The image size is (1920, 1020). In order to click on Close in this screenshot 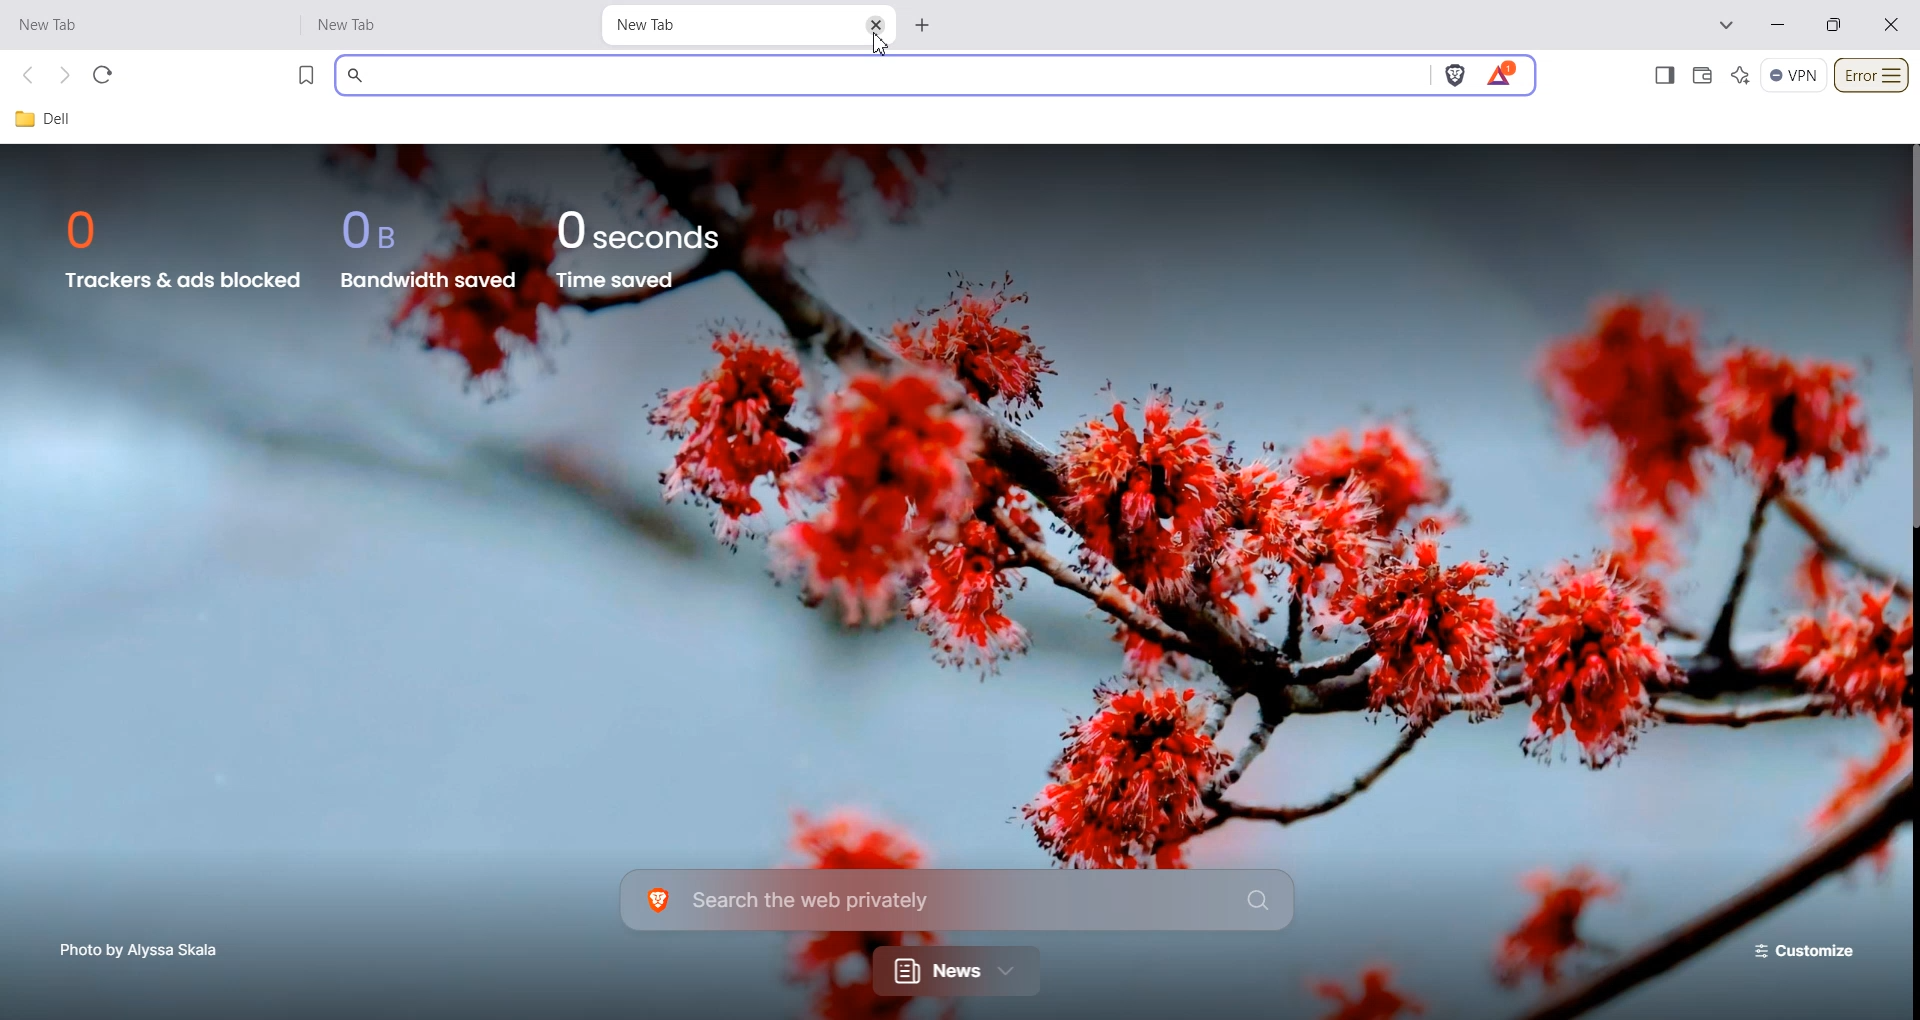, I will do `click(1892, 24)`.